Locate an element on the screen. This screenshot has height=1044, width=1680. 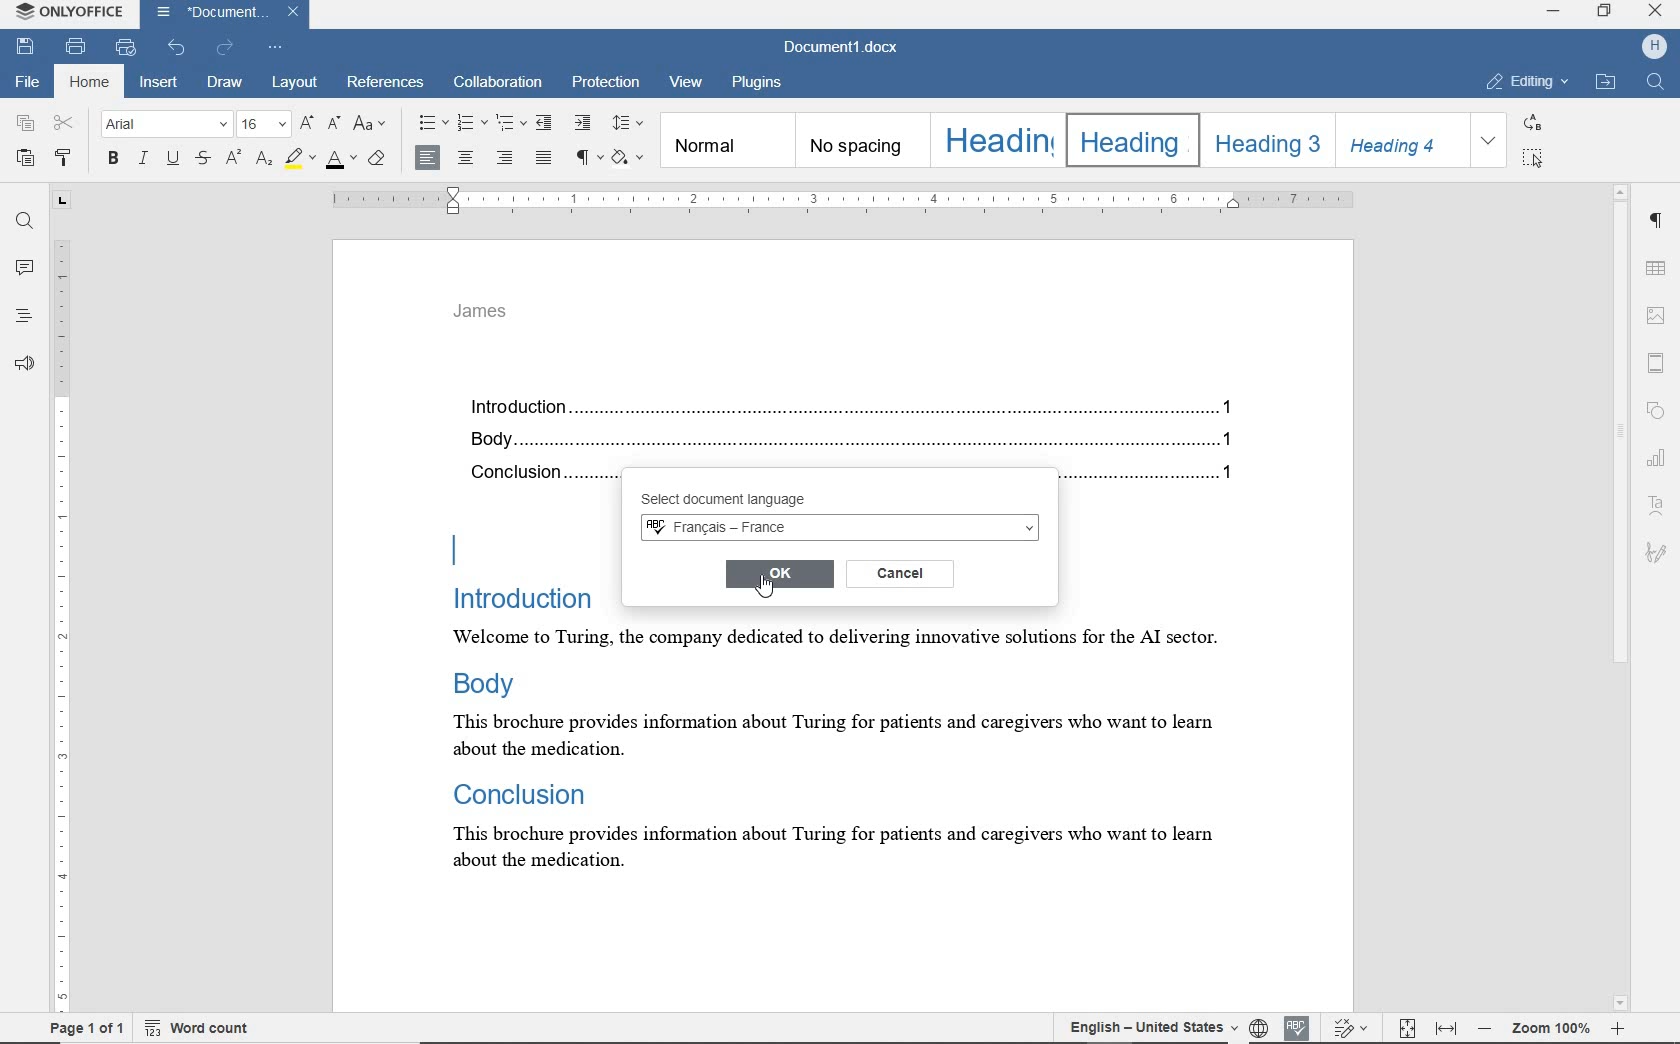
change case is located at coordinates (373, 125).